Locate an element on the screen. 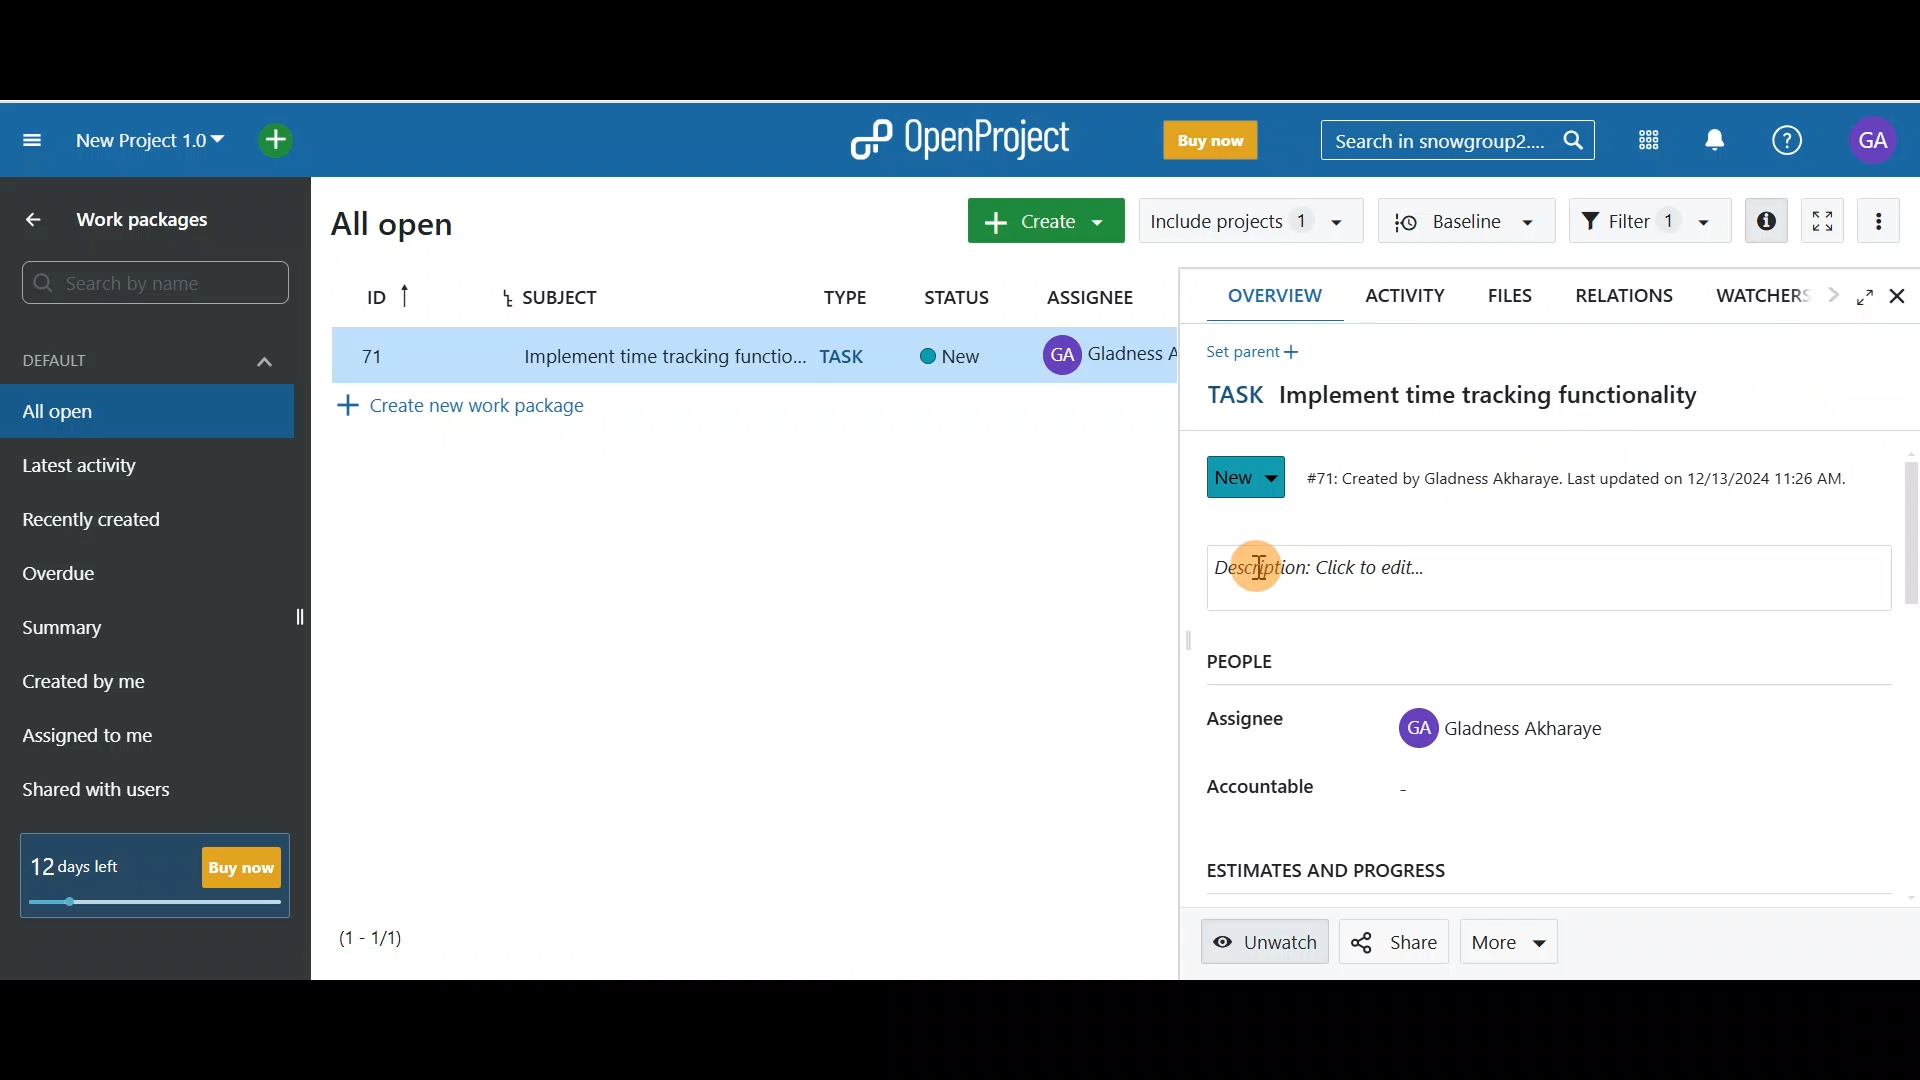 The width and height of the screenshot is (1920, 1080). Files is located at coordinates (1516, 296).